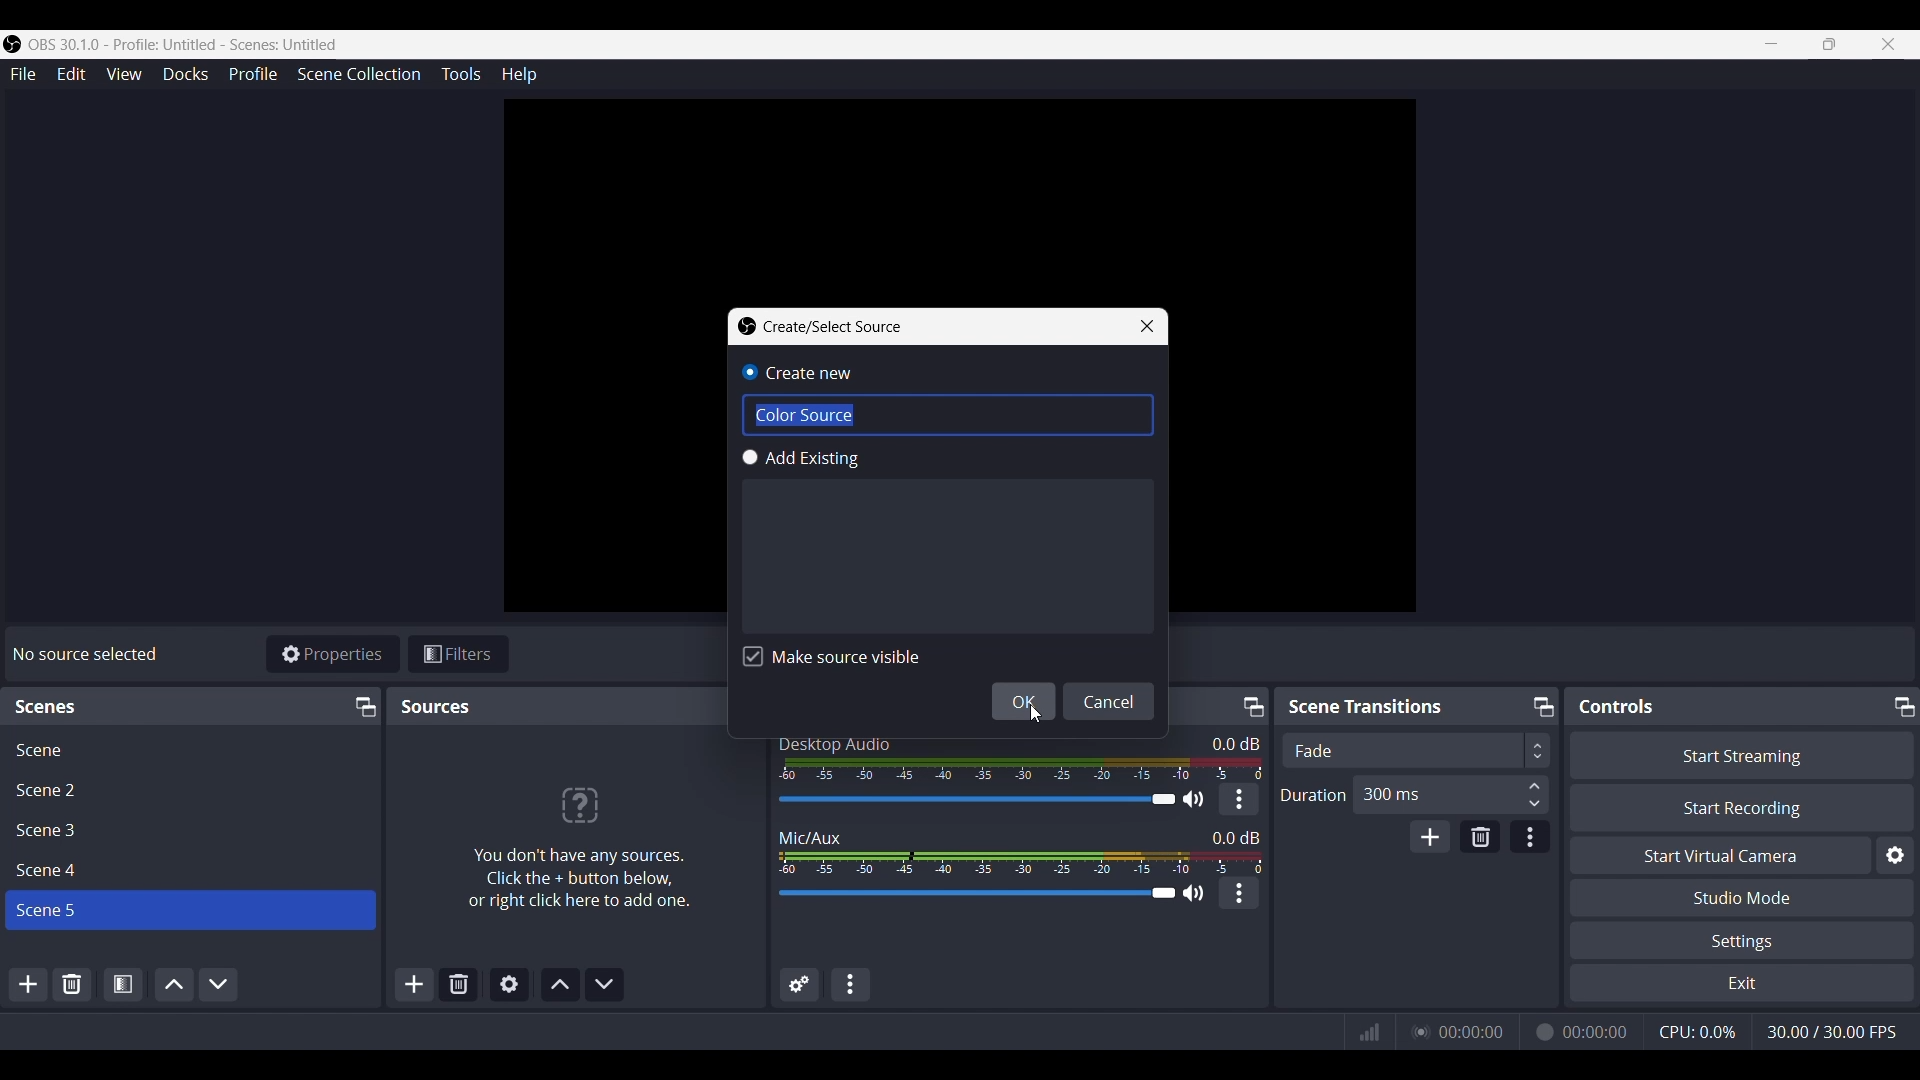 The height and width of the screenshot is (1080, 1920). What do you see at coordinates (21, 73) in the screenshot?
I see `File` at bounding box center [21, 73].